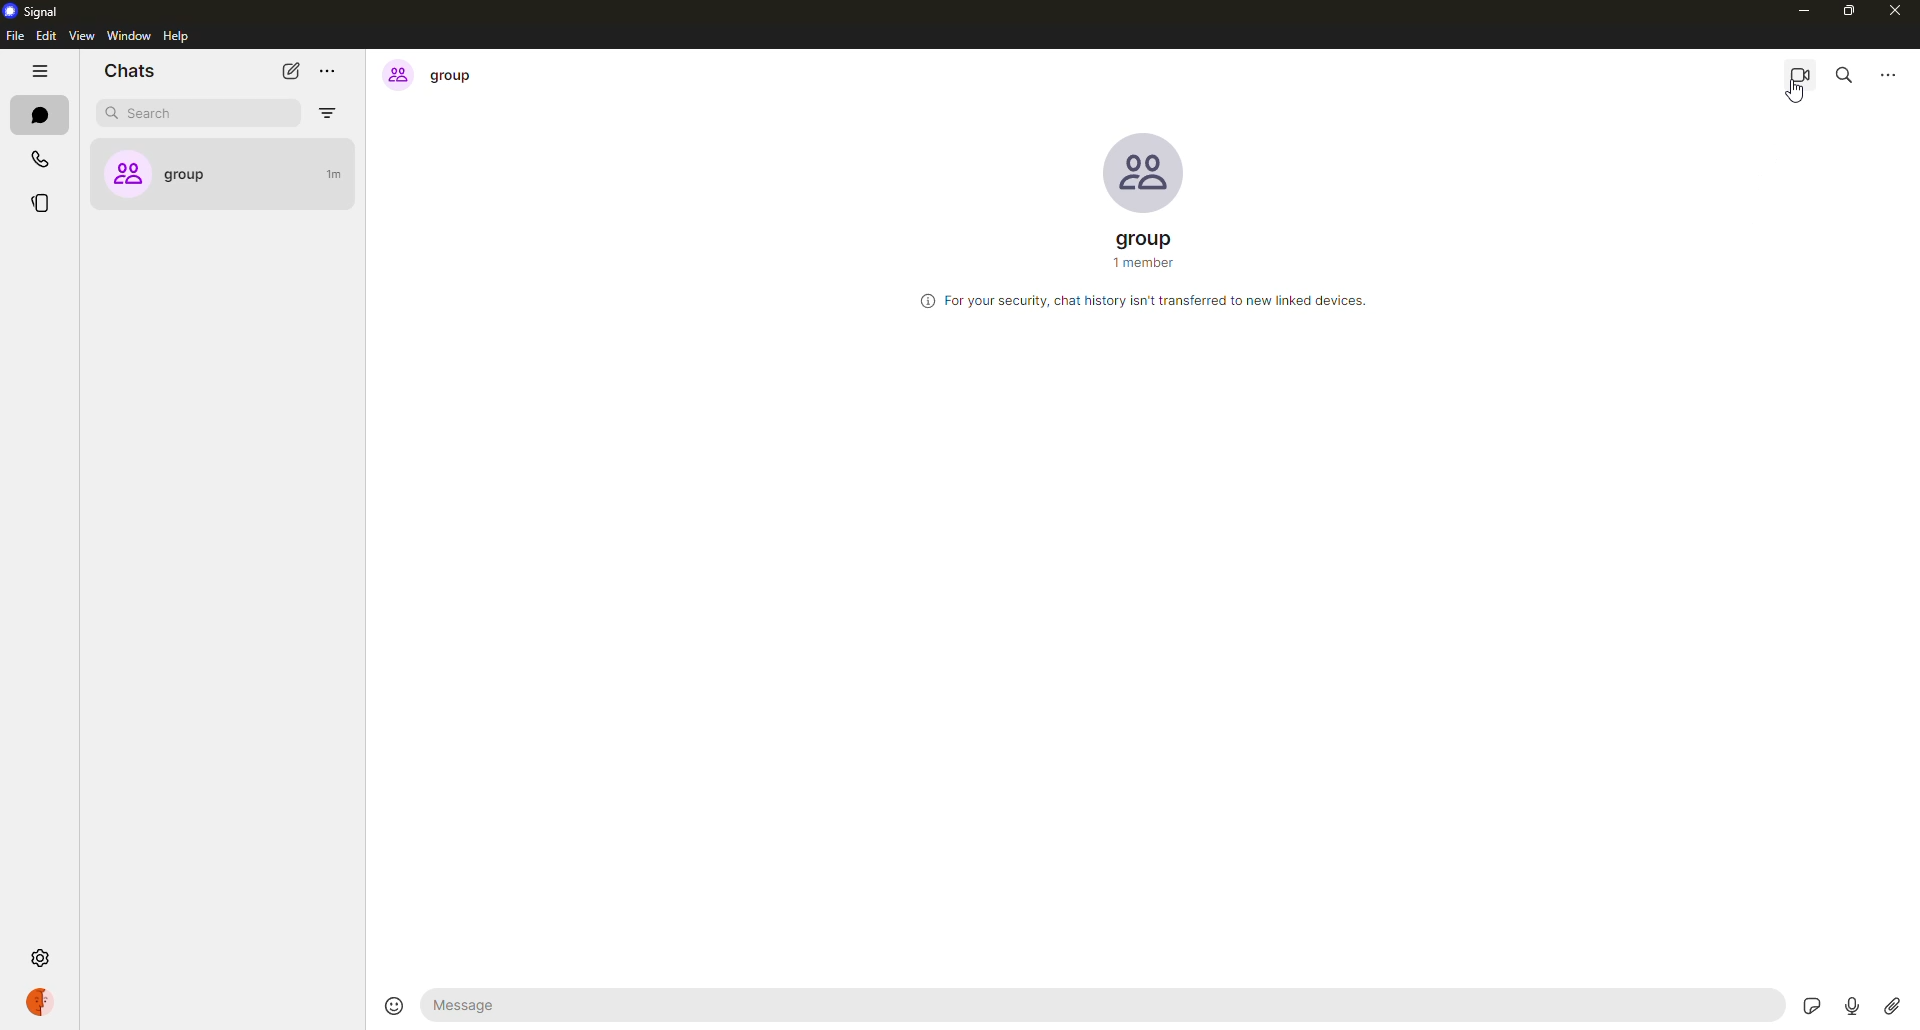 The image size is (1920, 1030). Describe the element at coordinates (46, 37) in the screenshot. I see `edit` at that location.